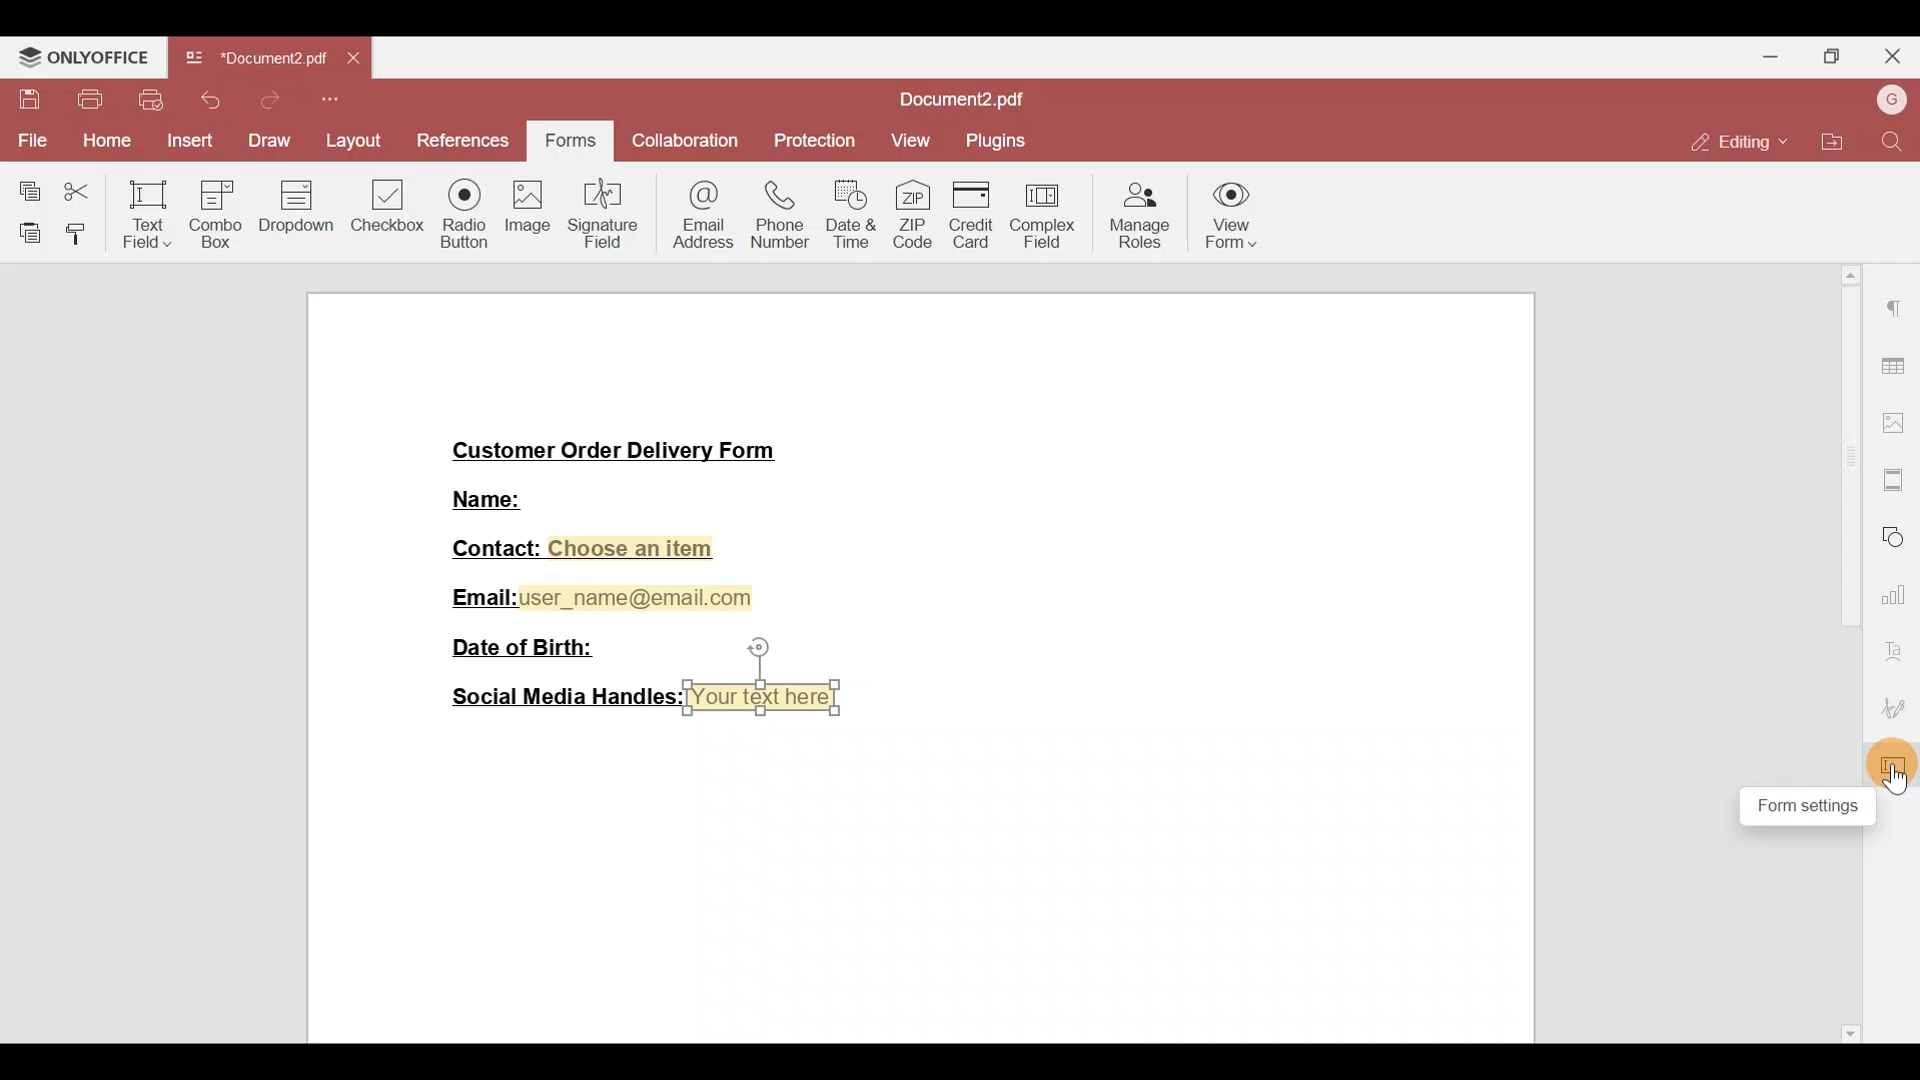  Describe the element at coordinates (357, 62) in the screenshot. I see `Close tab` at that location.